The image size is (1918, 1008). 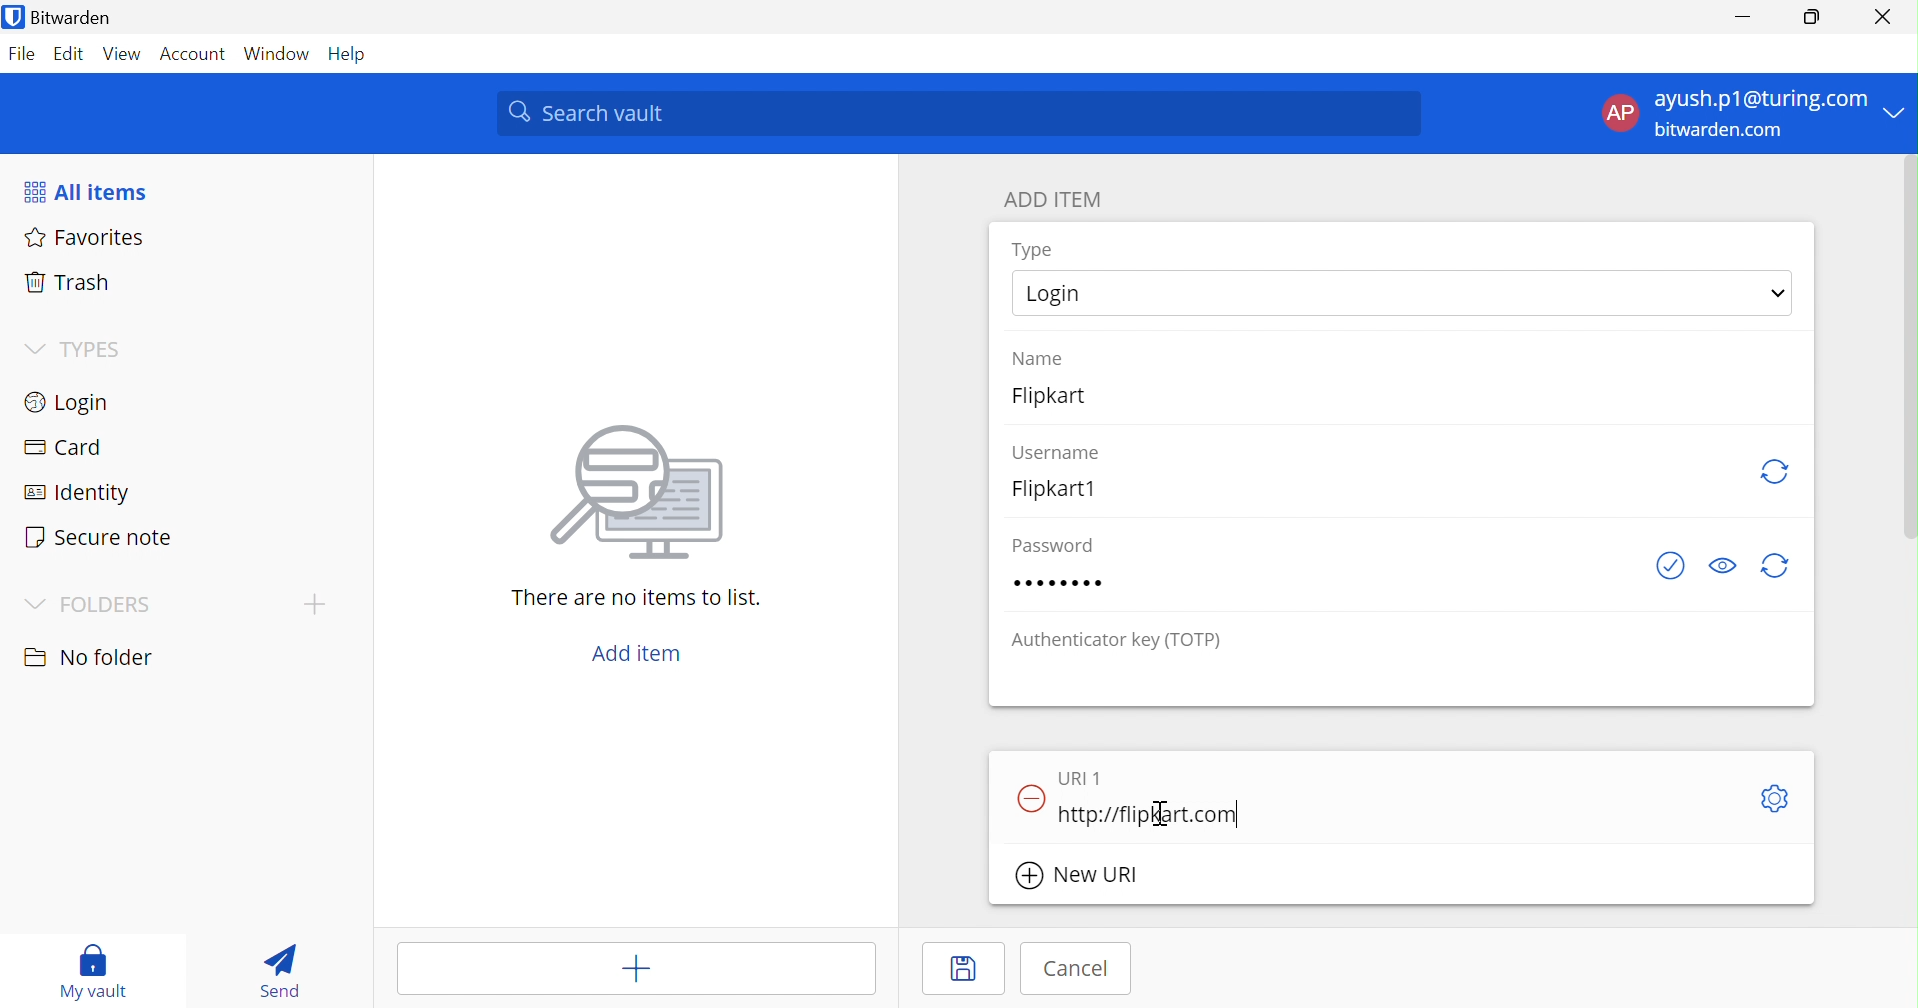 I want to click on Drop Down, so click(x=1778, y=291).